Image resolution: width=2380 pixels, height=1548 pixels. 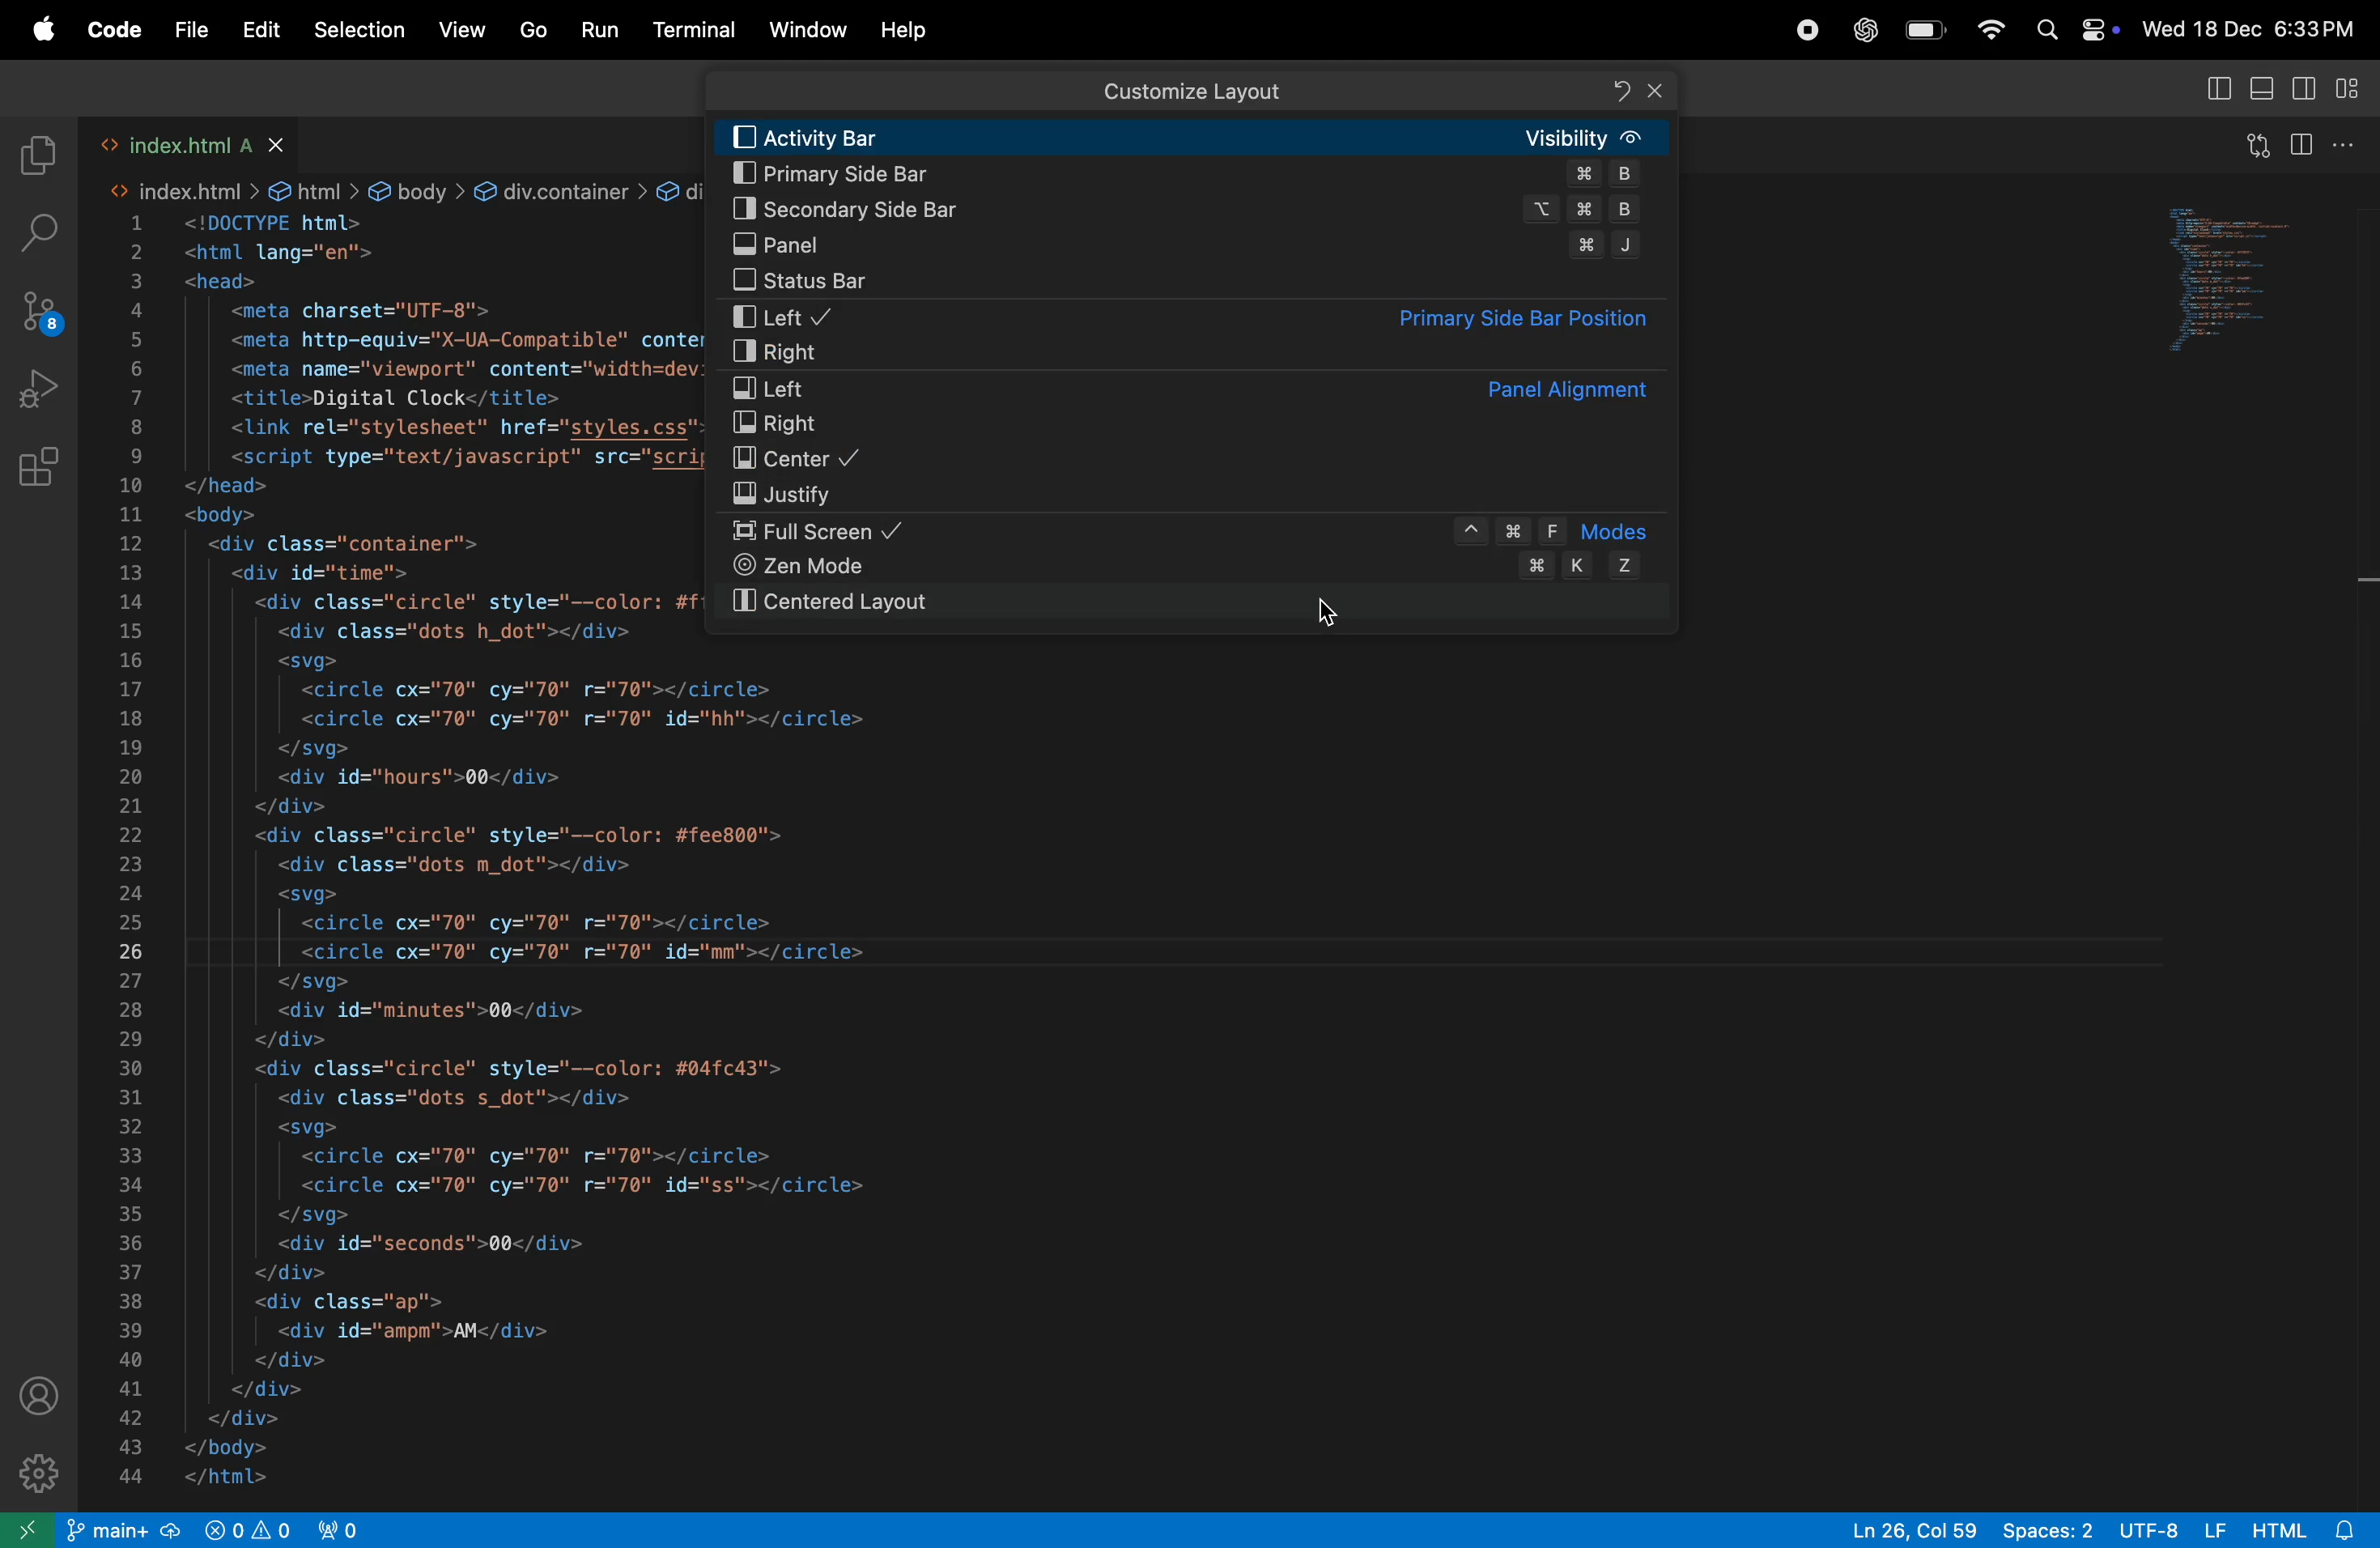 I want to click on zen mode, so click(x=1199, y=568).